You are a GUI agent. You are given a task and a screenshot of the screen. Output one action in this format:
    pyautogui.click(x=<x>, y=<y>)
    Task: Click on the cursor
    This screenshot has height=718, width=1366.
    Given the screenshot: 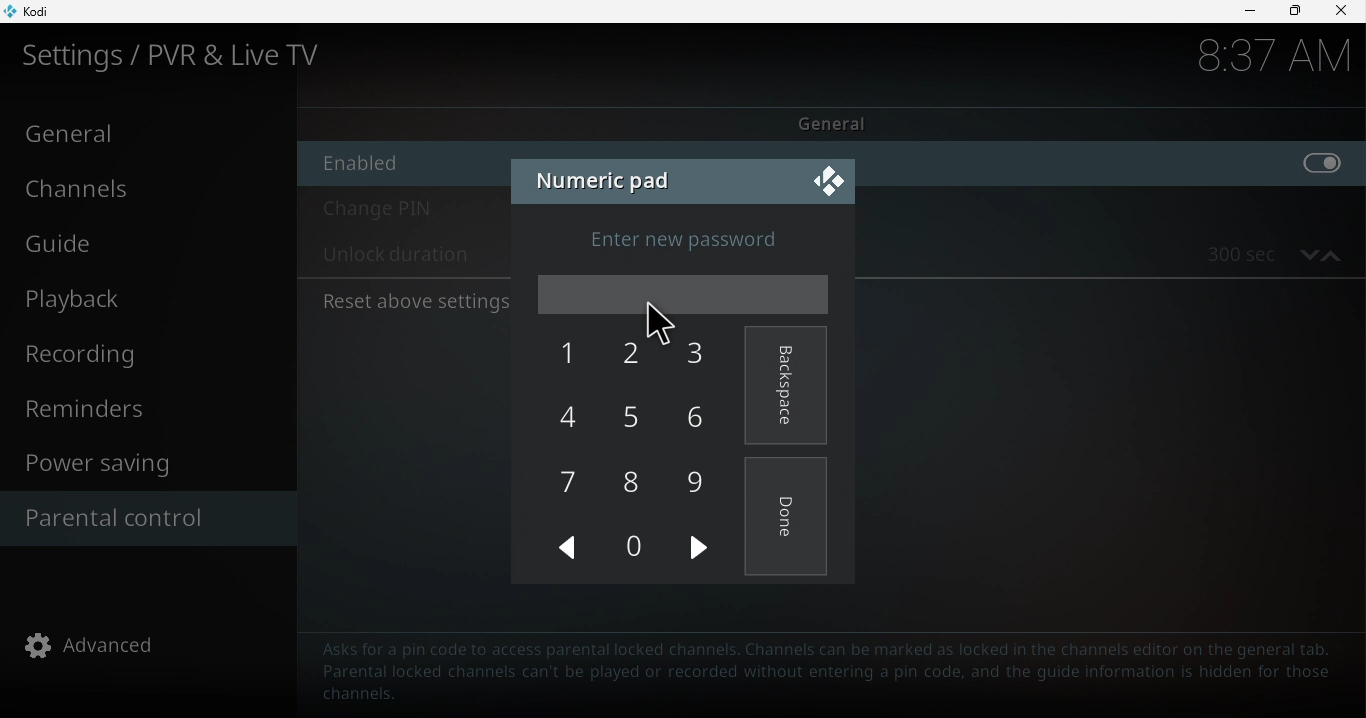 What is the action you would take?
    pyautogui.click(x=653, y=328)
    